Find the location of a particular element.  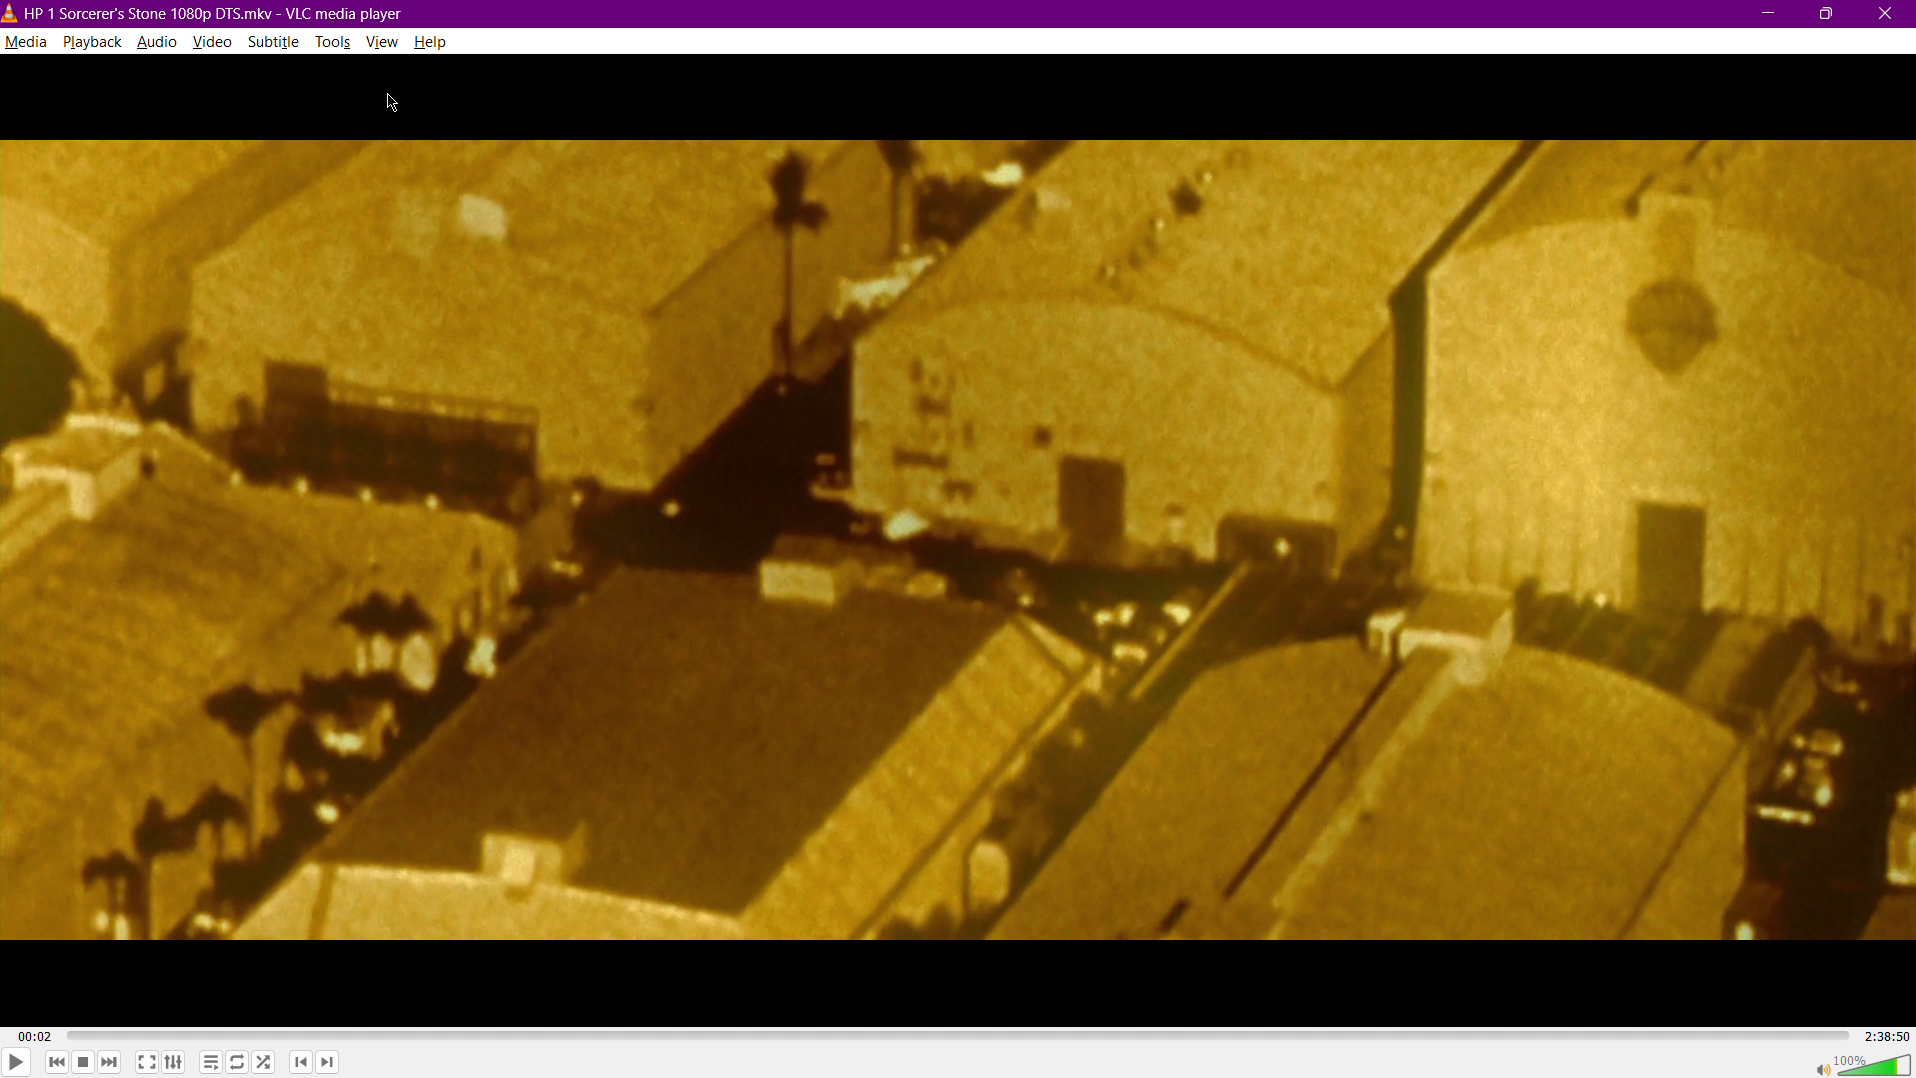

View is located at coordinates (386, 43).